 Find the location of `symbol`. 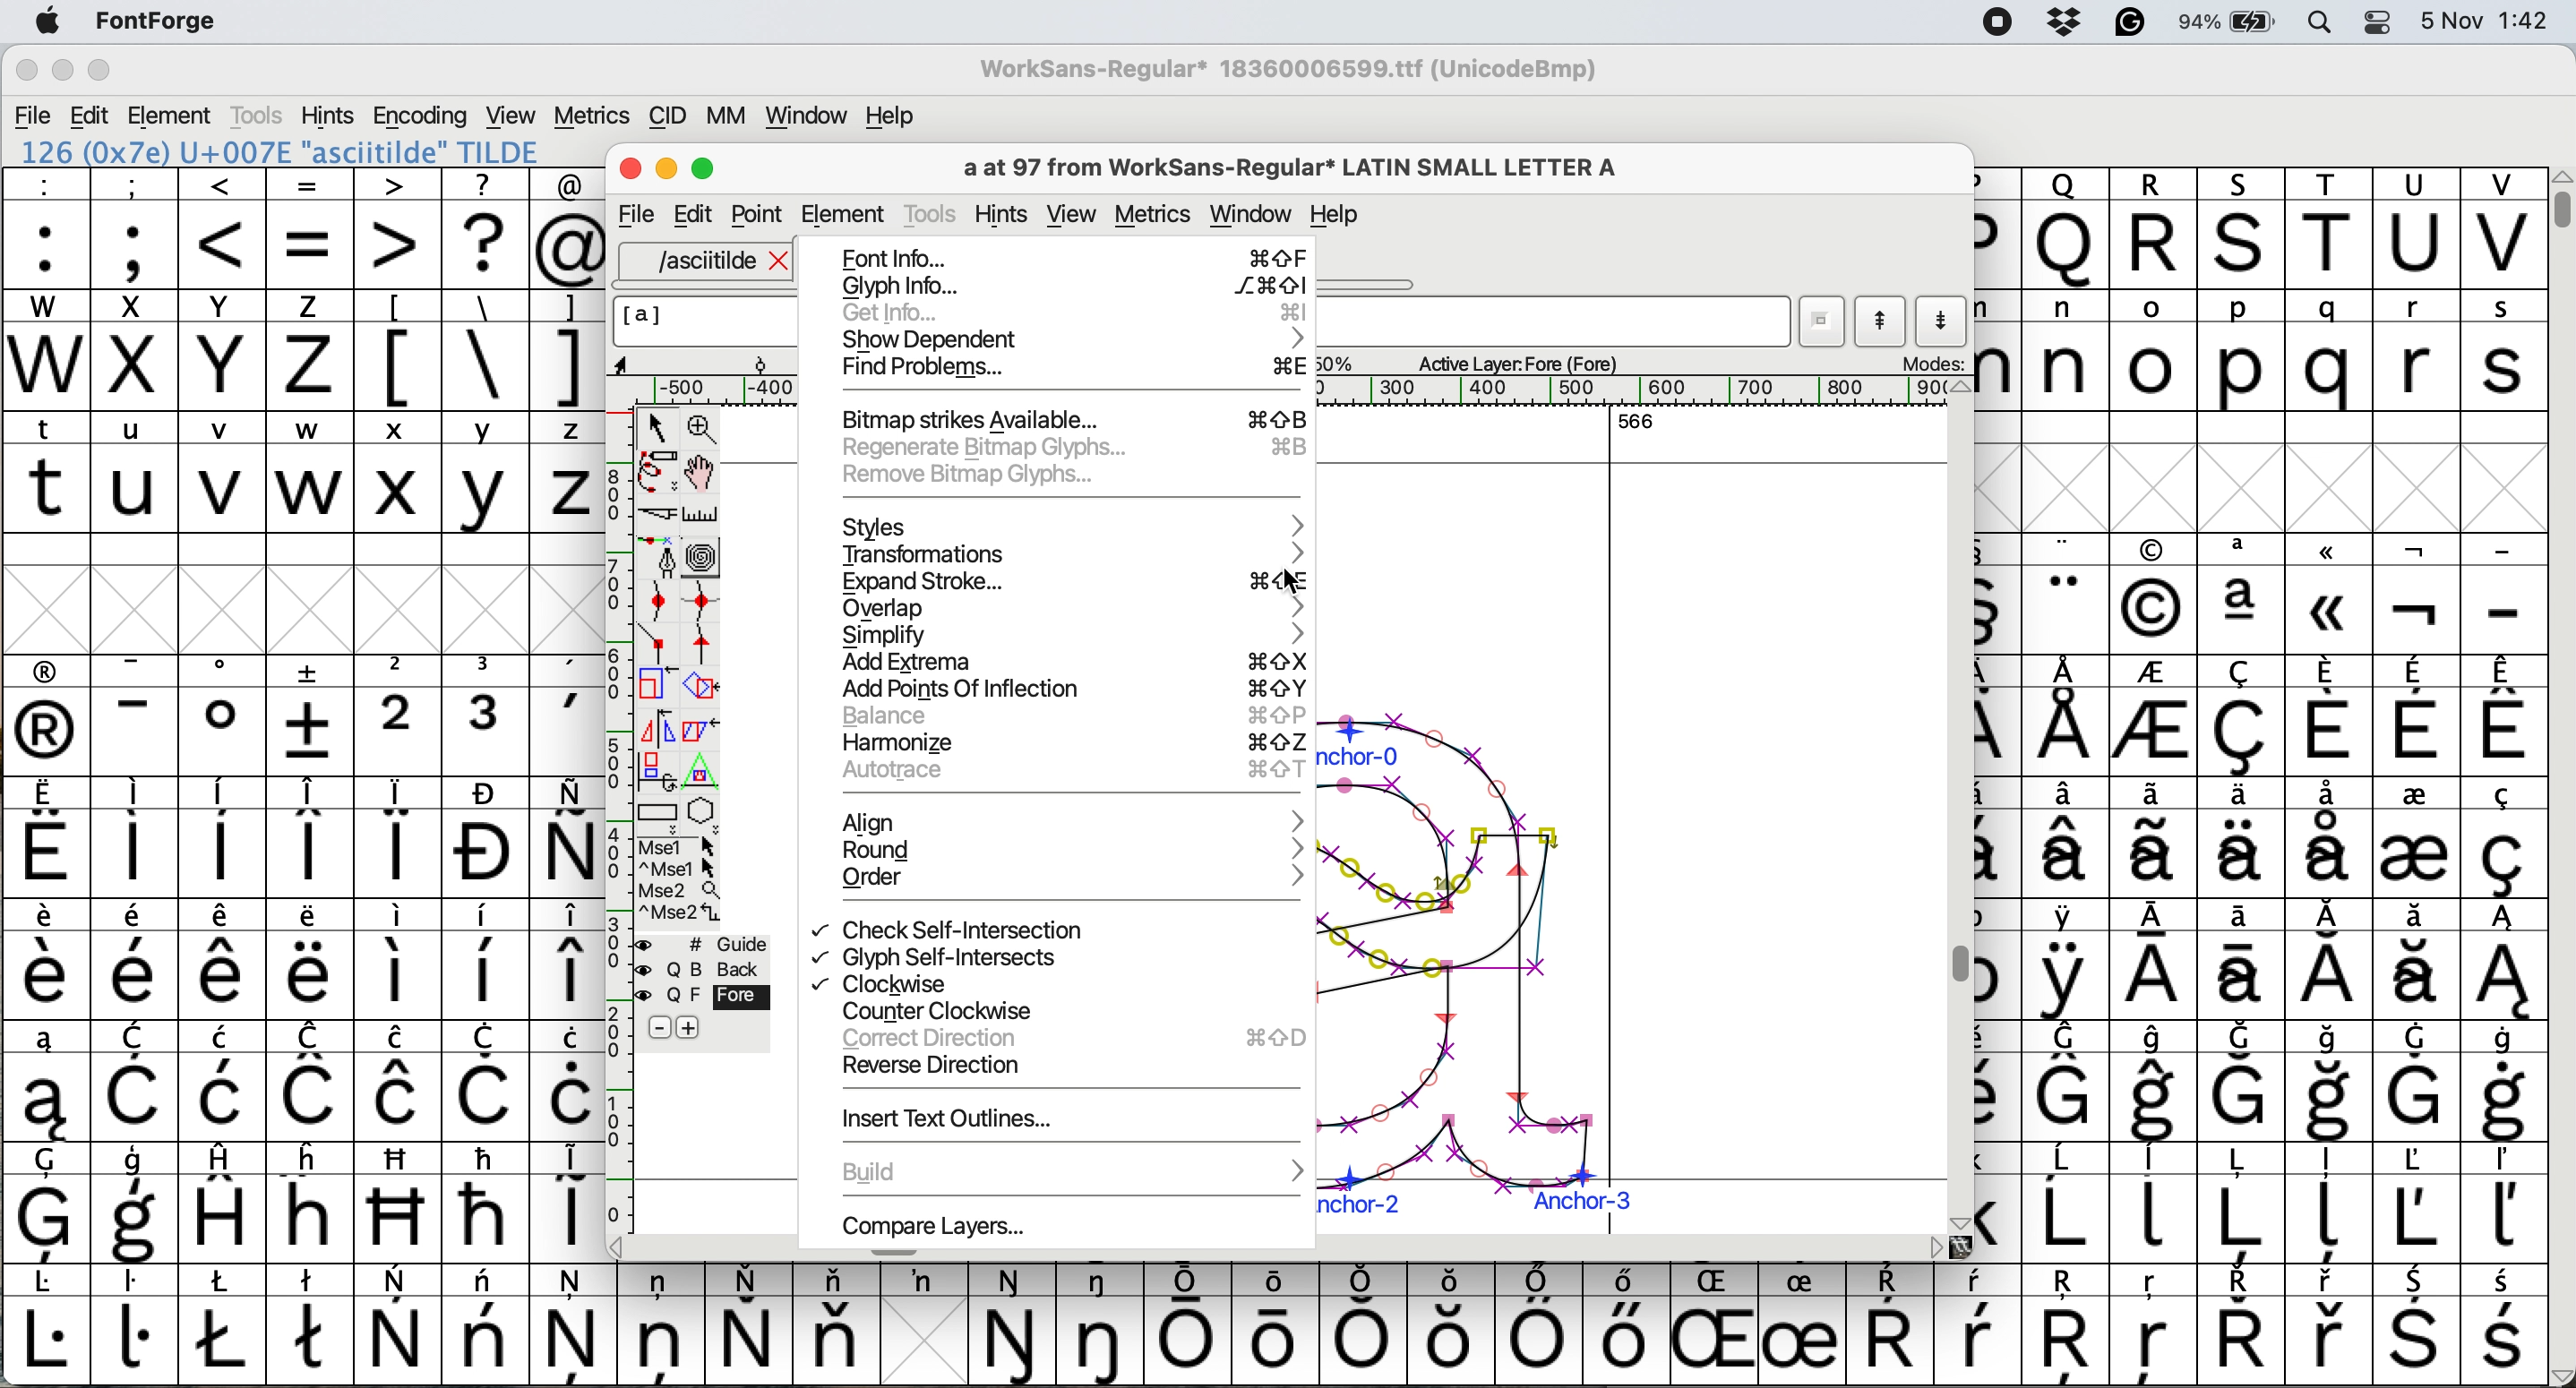

symbol is located at coordinates (310, 960).